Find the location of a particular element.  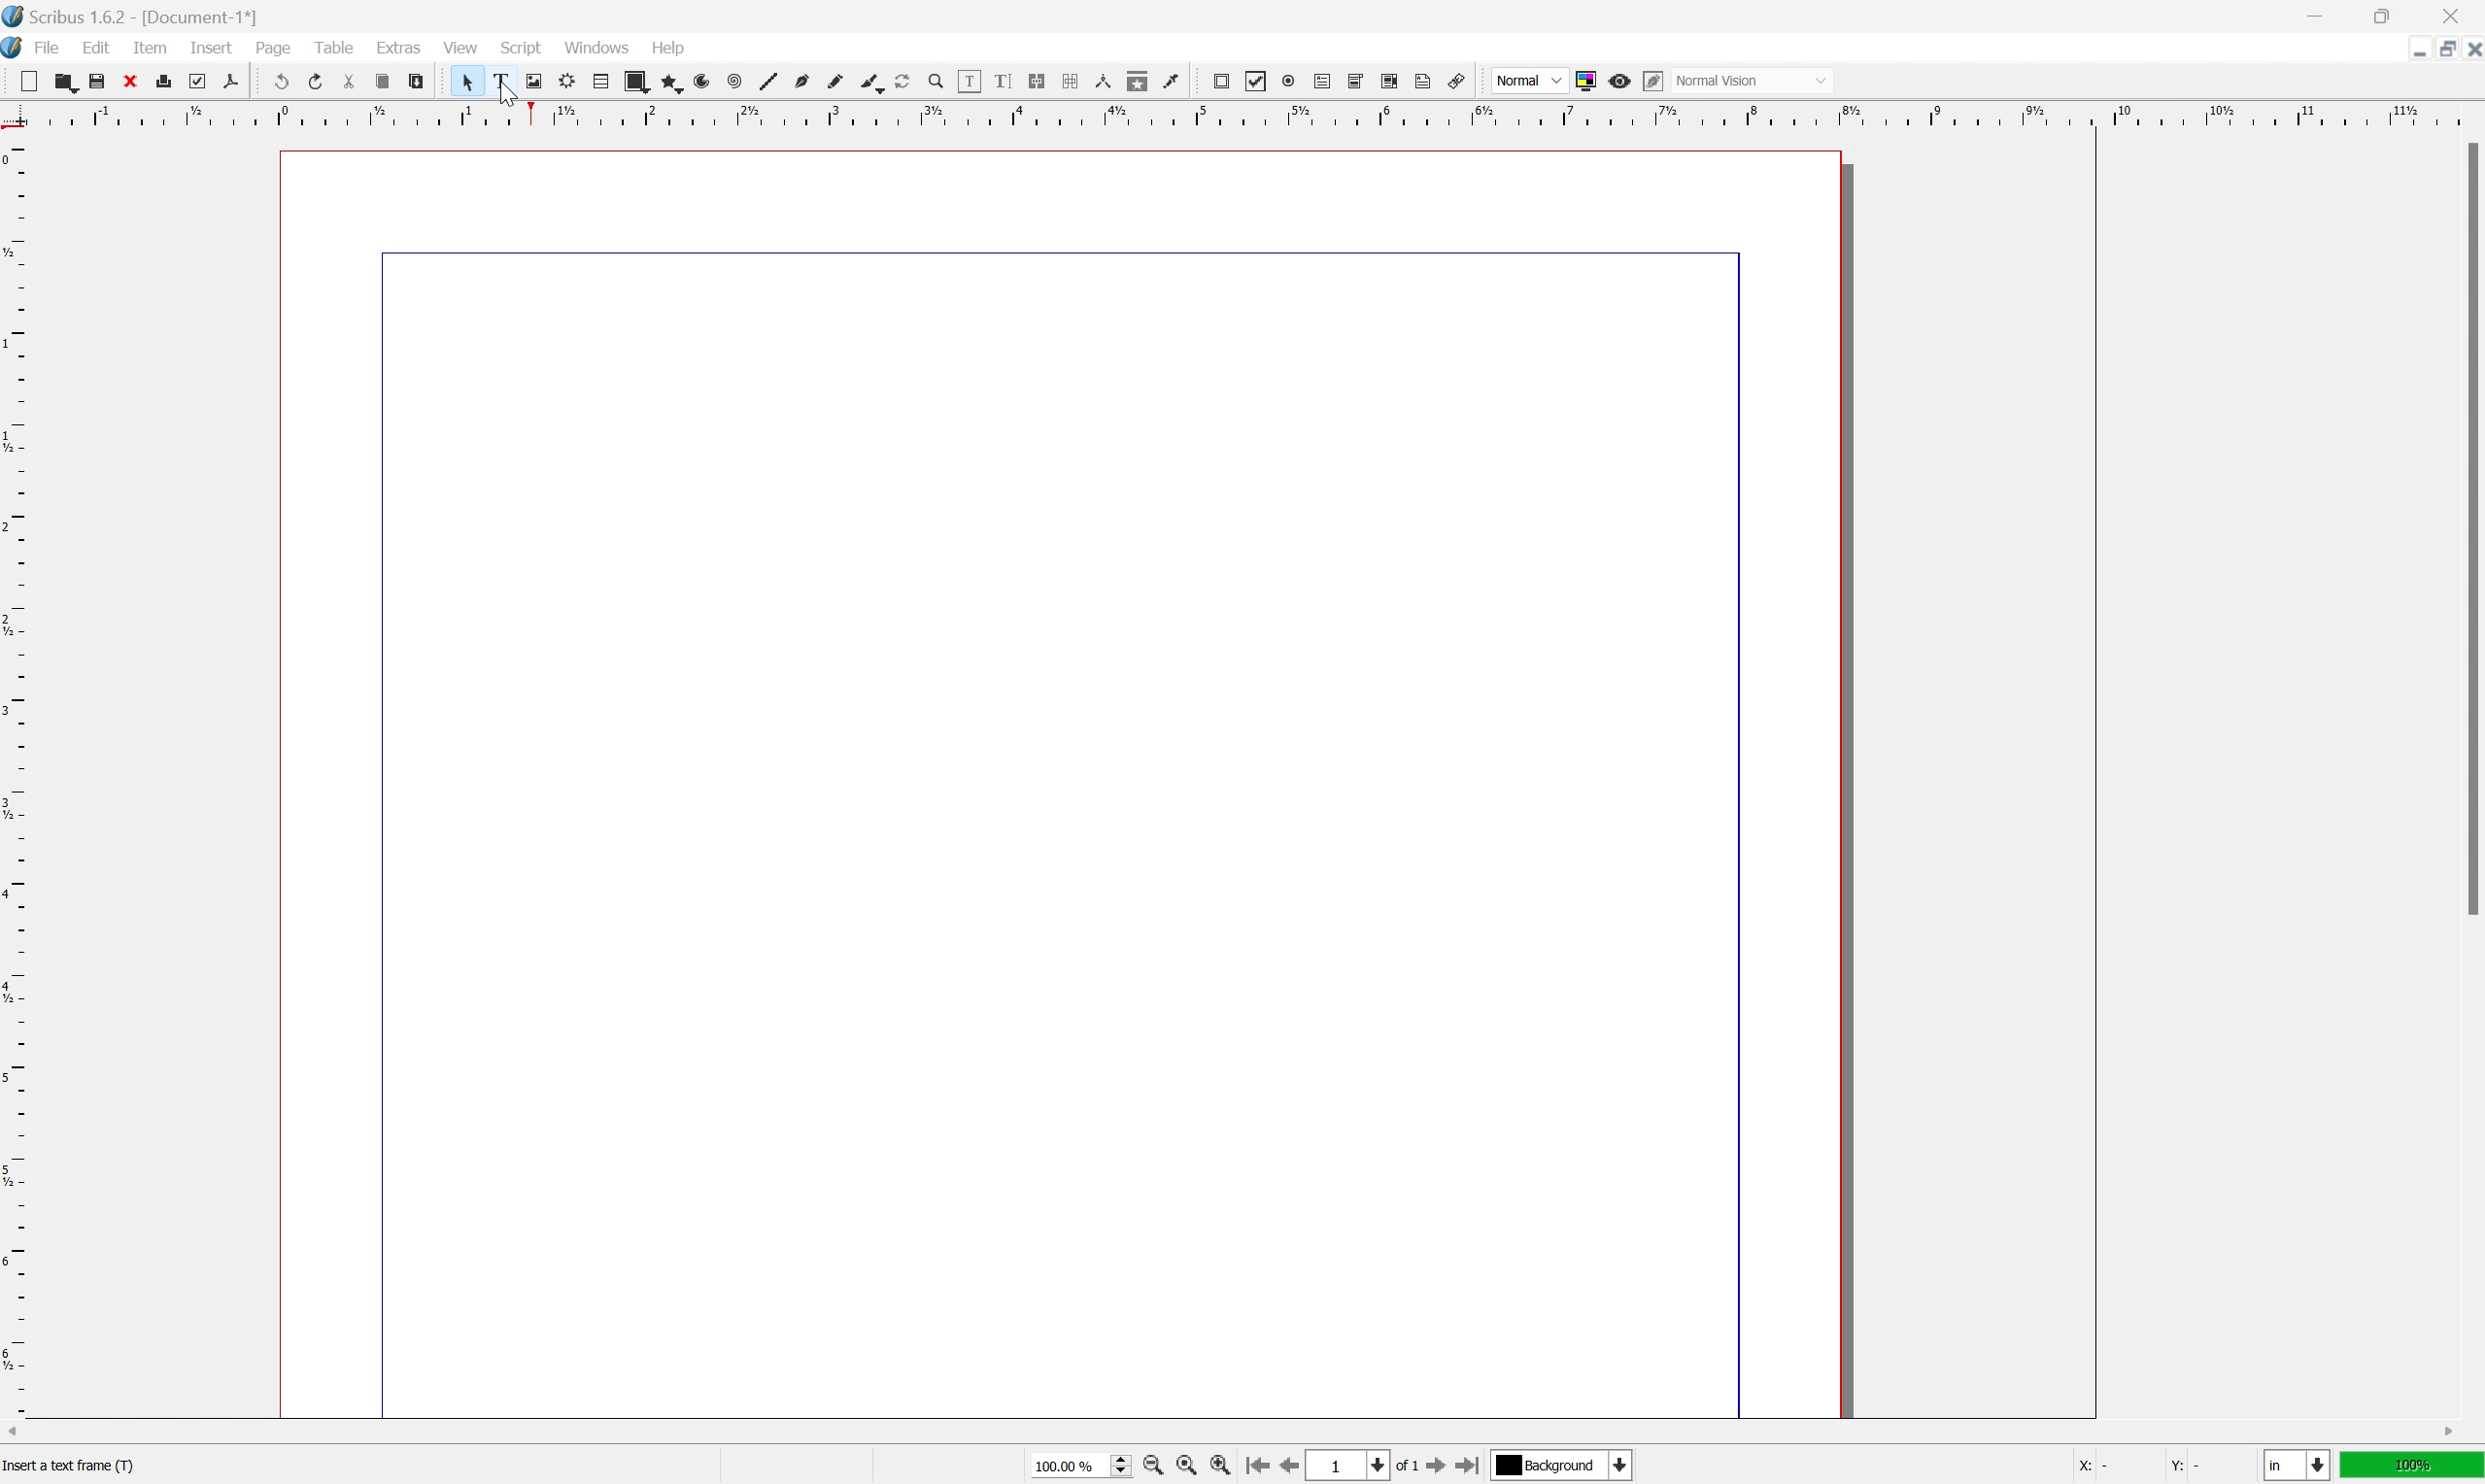

table is located at coordinates (601, 81).